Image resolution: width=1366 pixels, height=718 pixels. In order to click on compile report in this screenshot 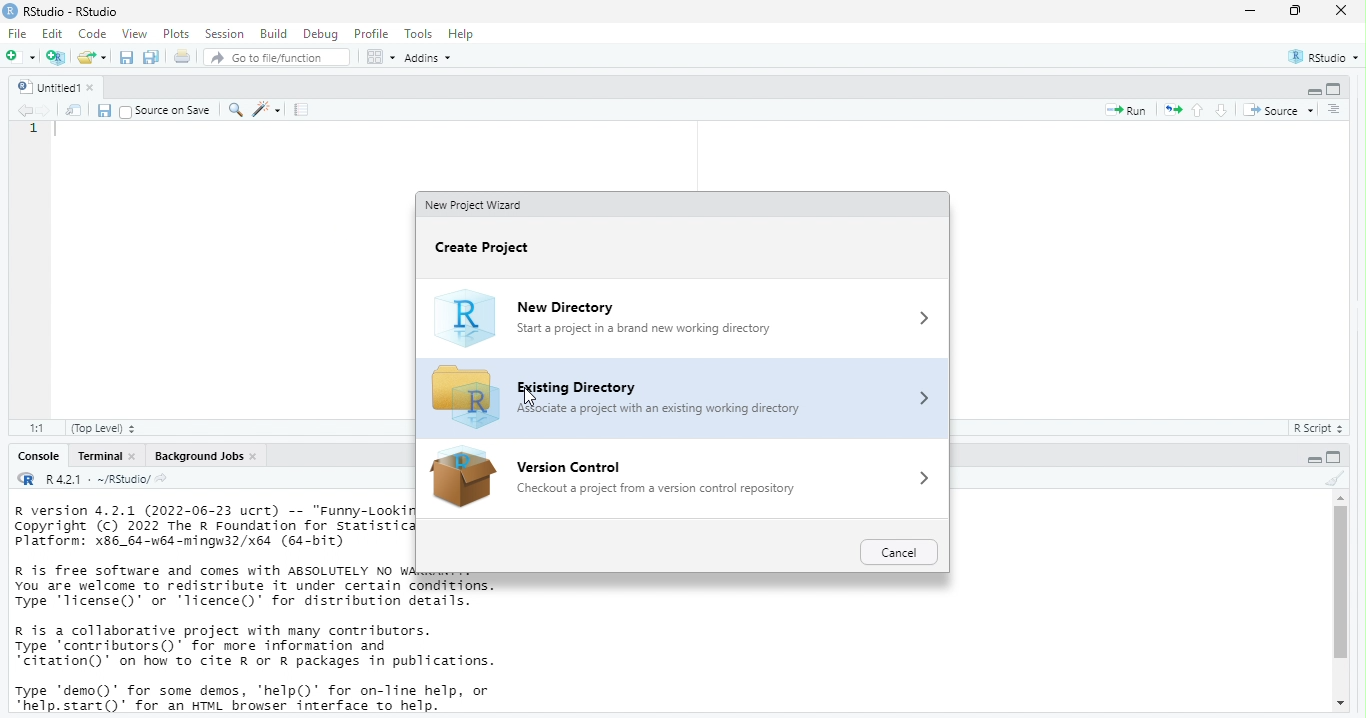, I will do `click(303, 110)`.